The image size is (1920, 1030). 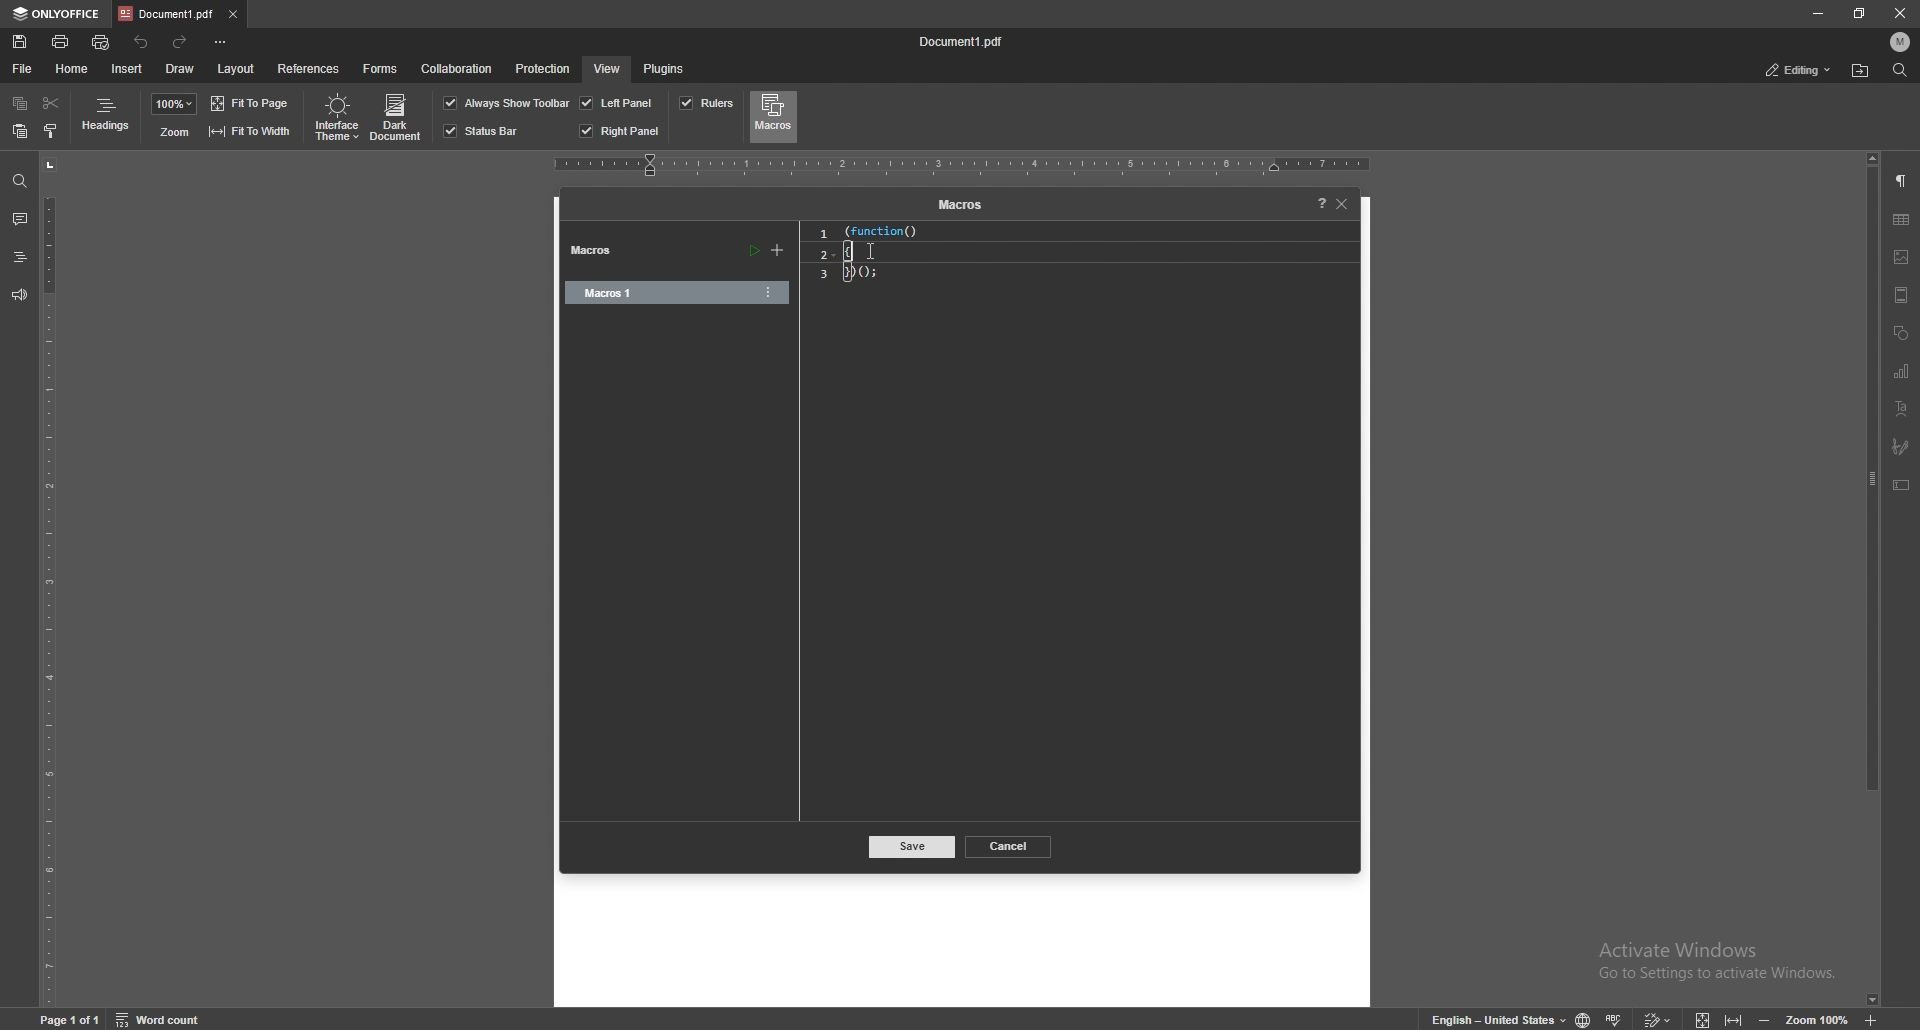 I want to click on quick print, so click(x=103, y=42).